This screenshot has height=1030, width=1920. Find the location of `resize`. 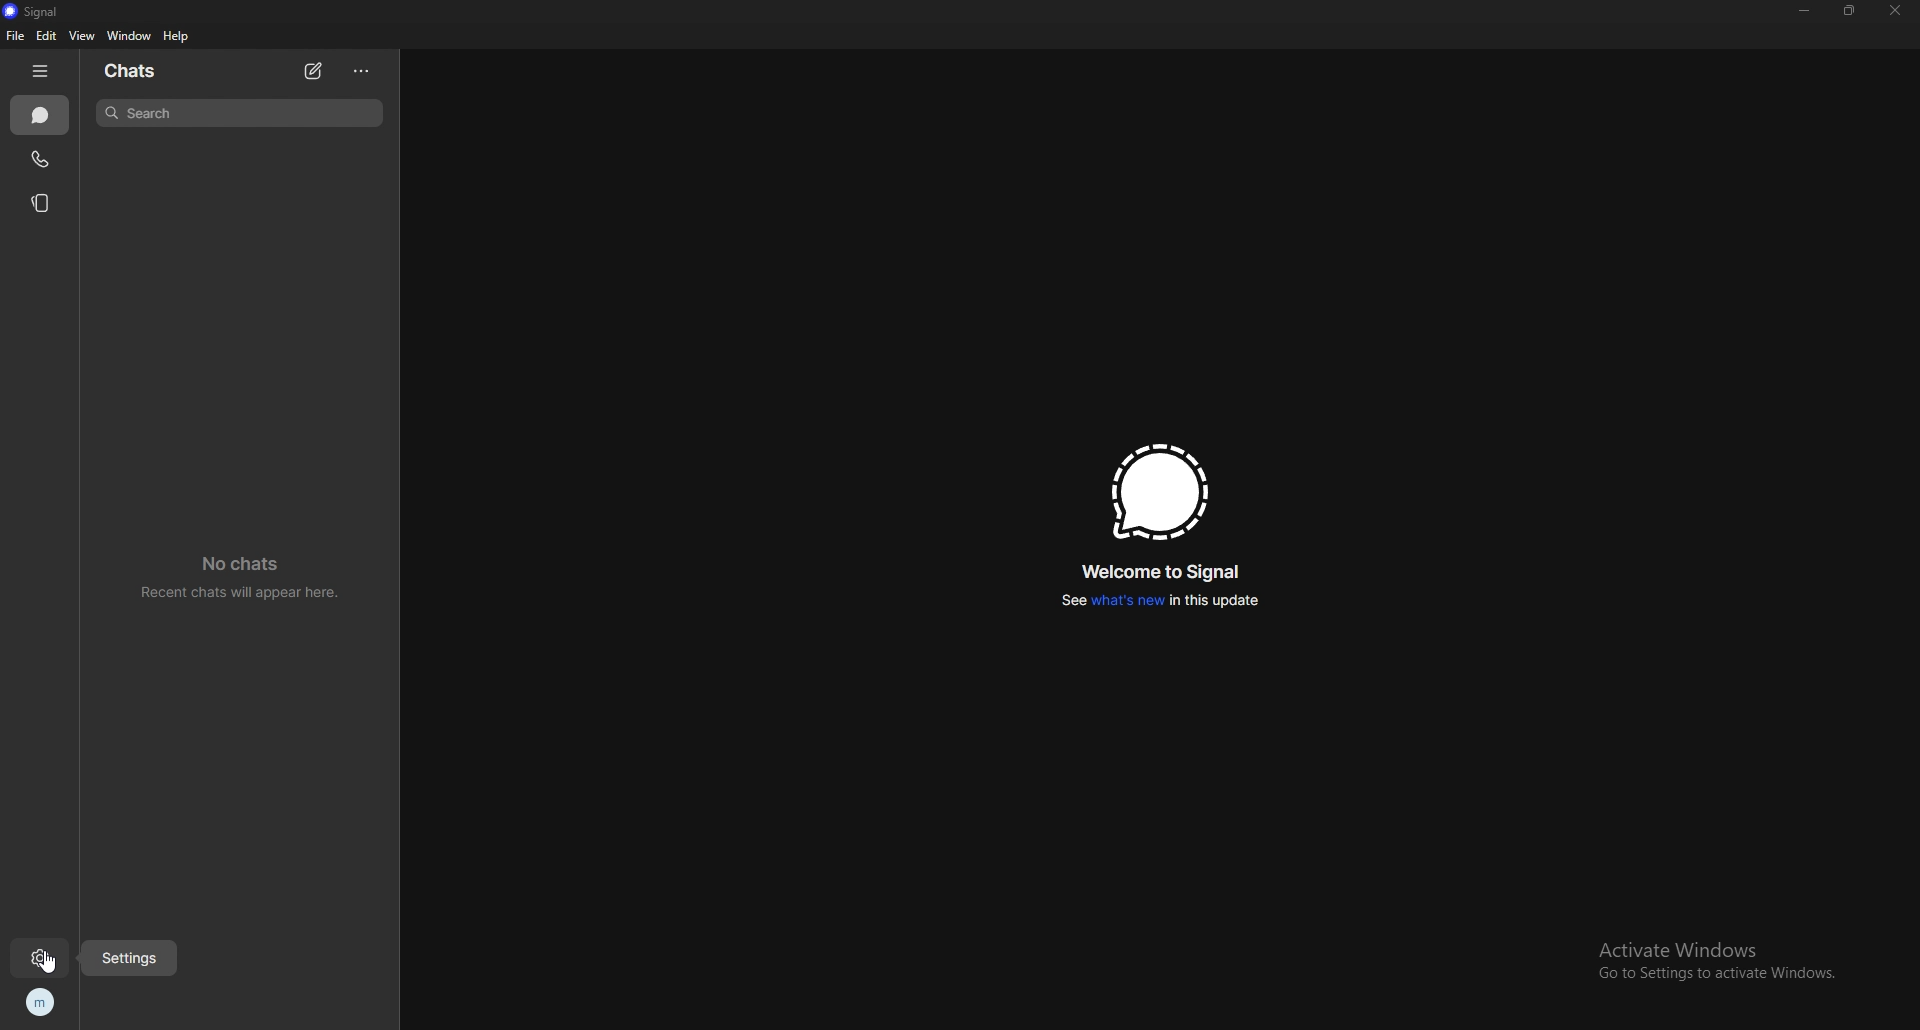

resize is located at coordinates (1850, 10).